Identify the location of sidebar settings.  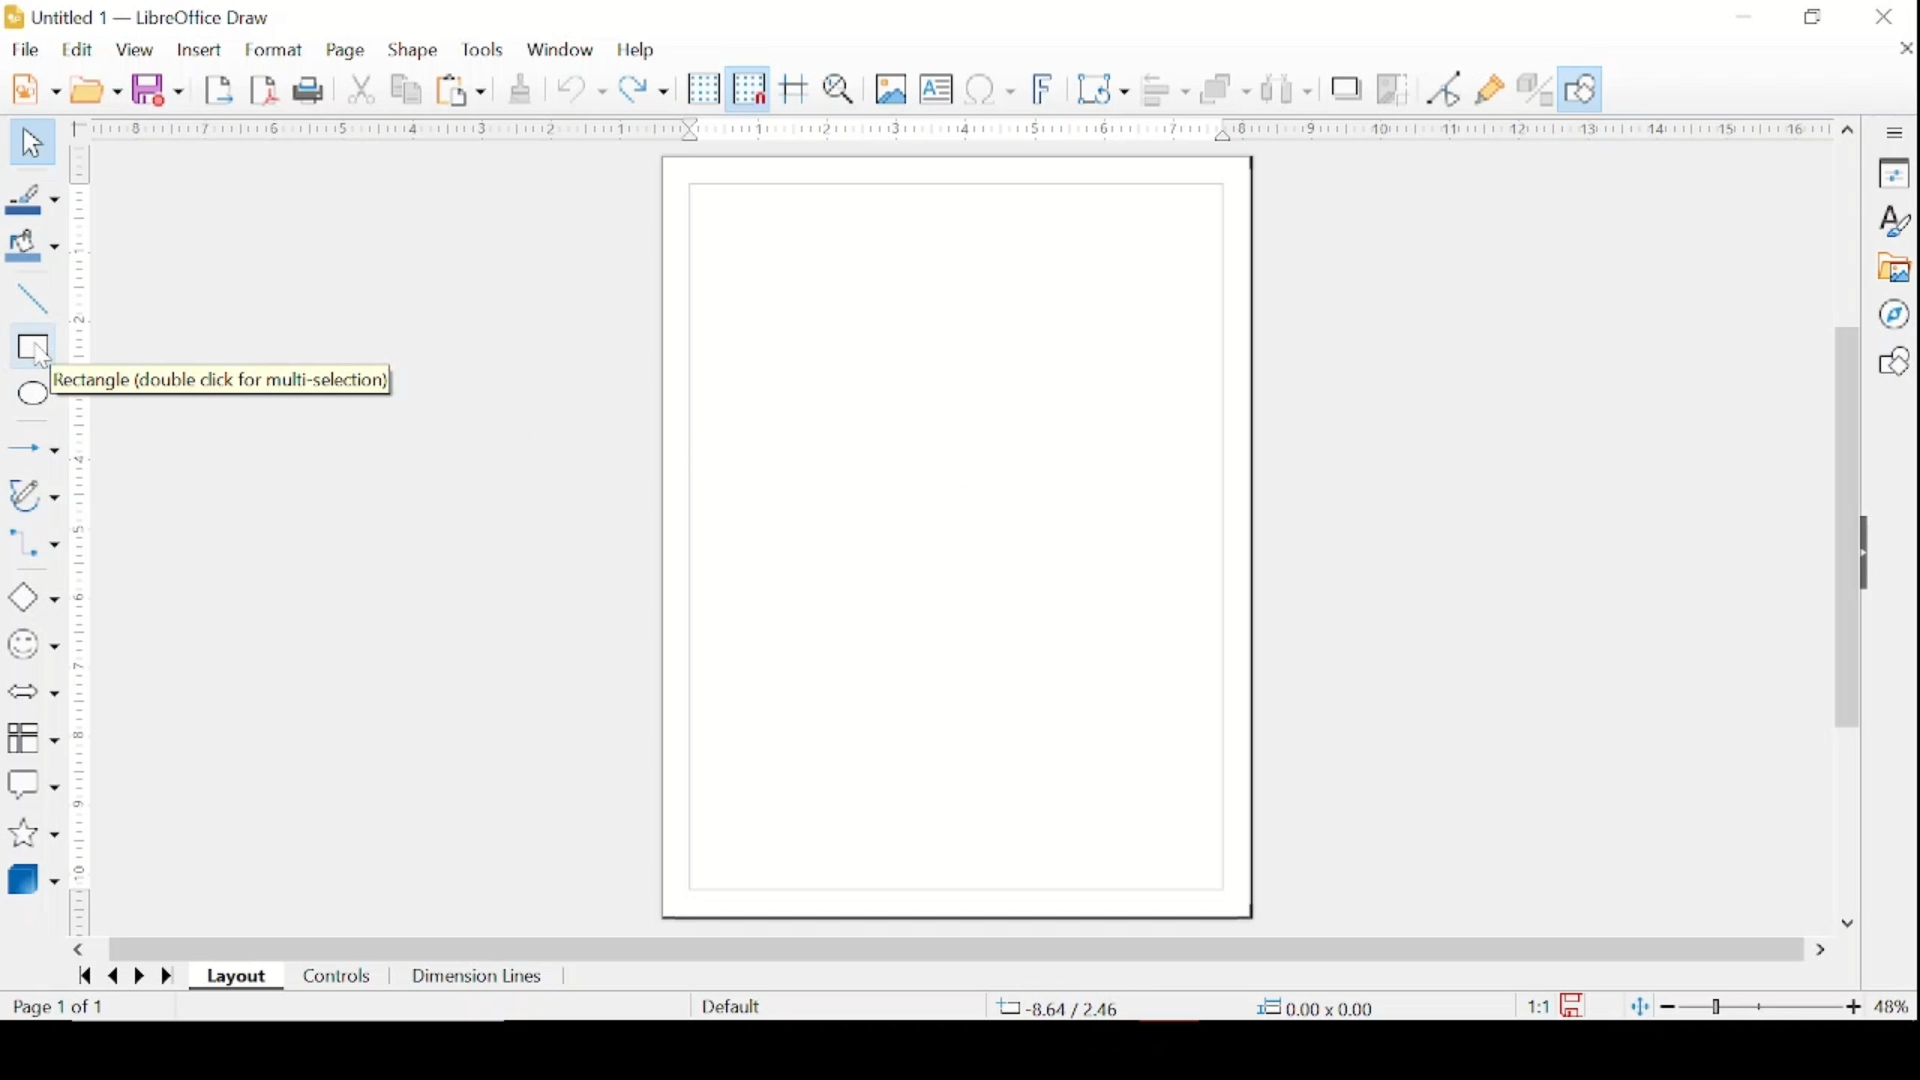
(1895, 133).